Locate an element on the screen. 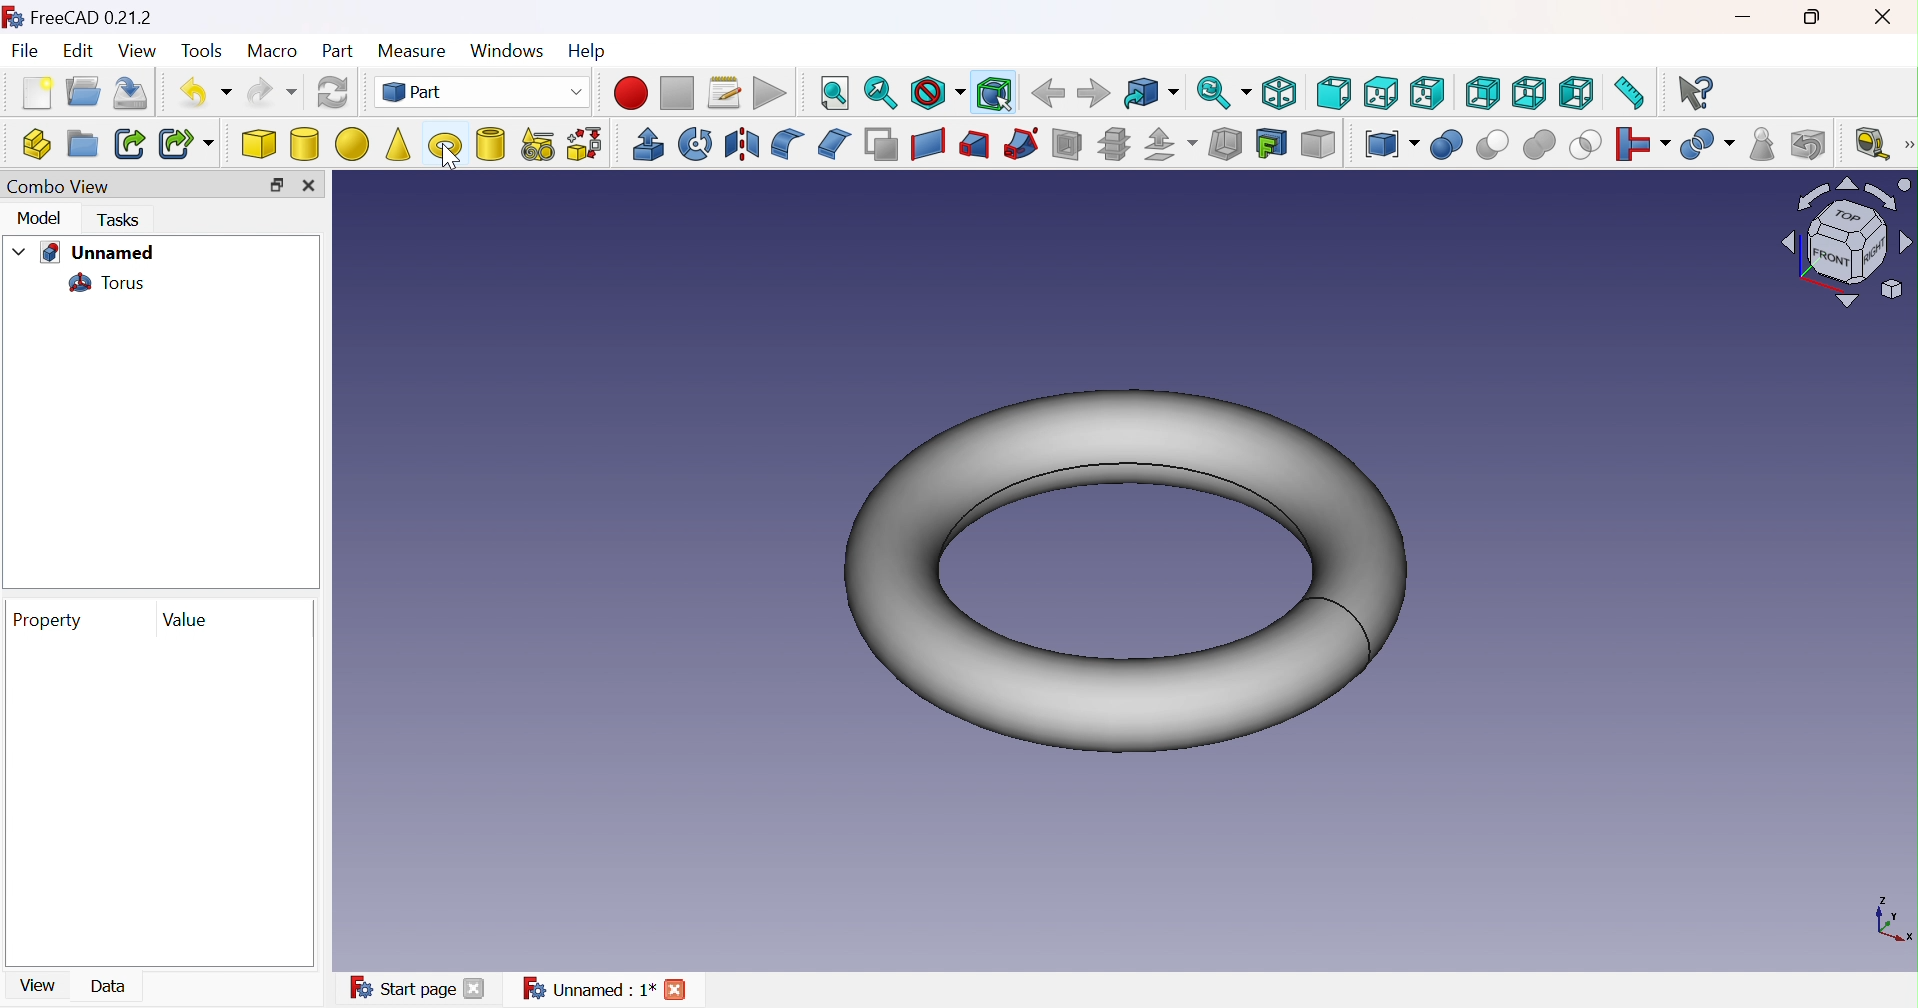 Image resolution: width=1918 pixels, height=1008 pixels. Make sub-links is located at coordinates (185, 143).